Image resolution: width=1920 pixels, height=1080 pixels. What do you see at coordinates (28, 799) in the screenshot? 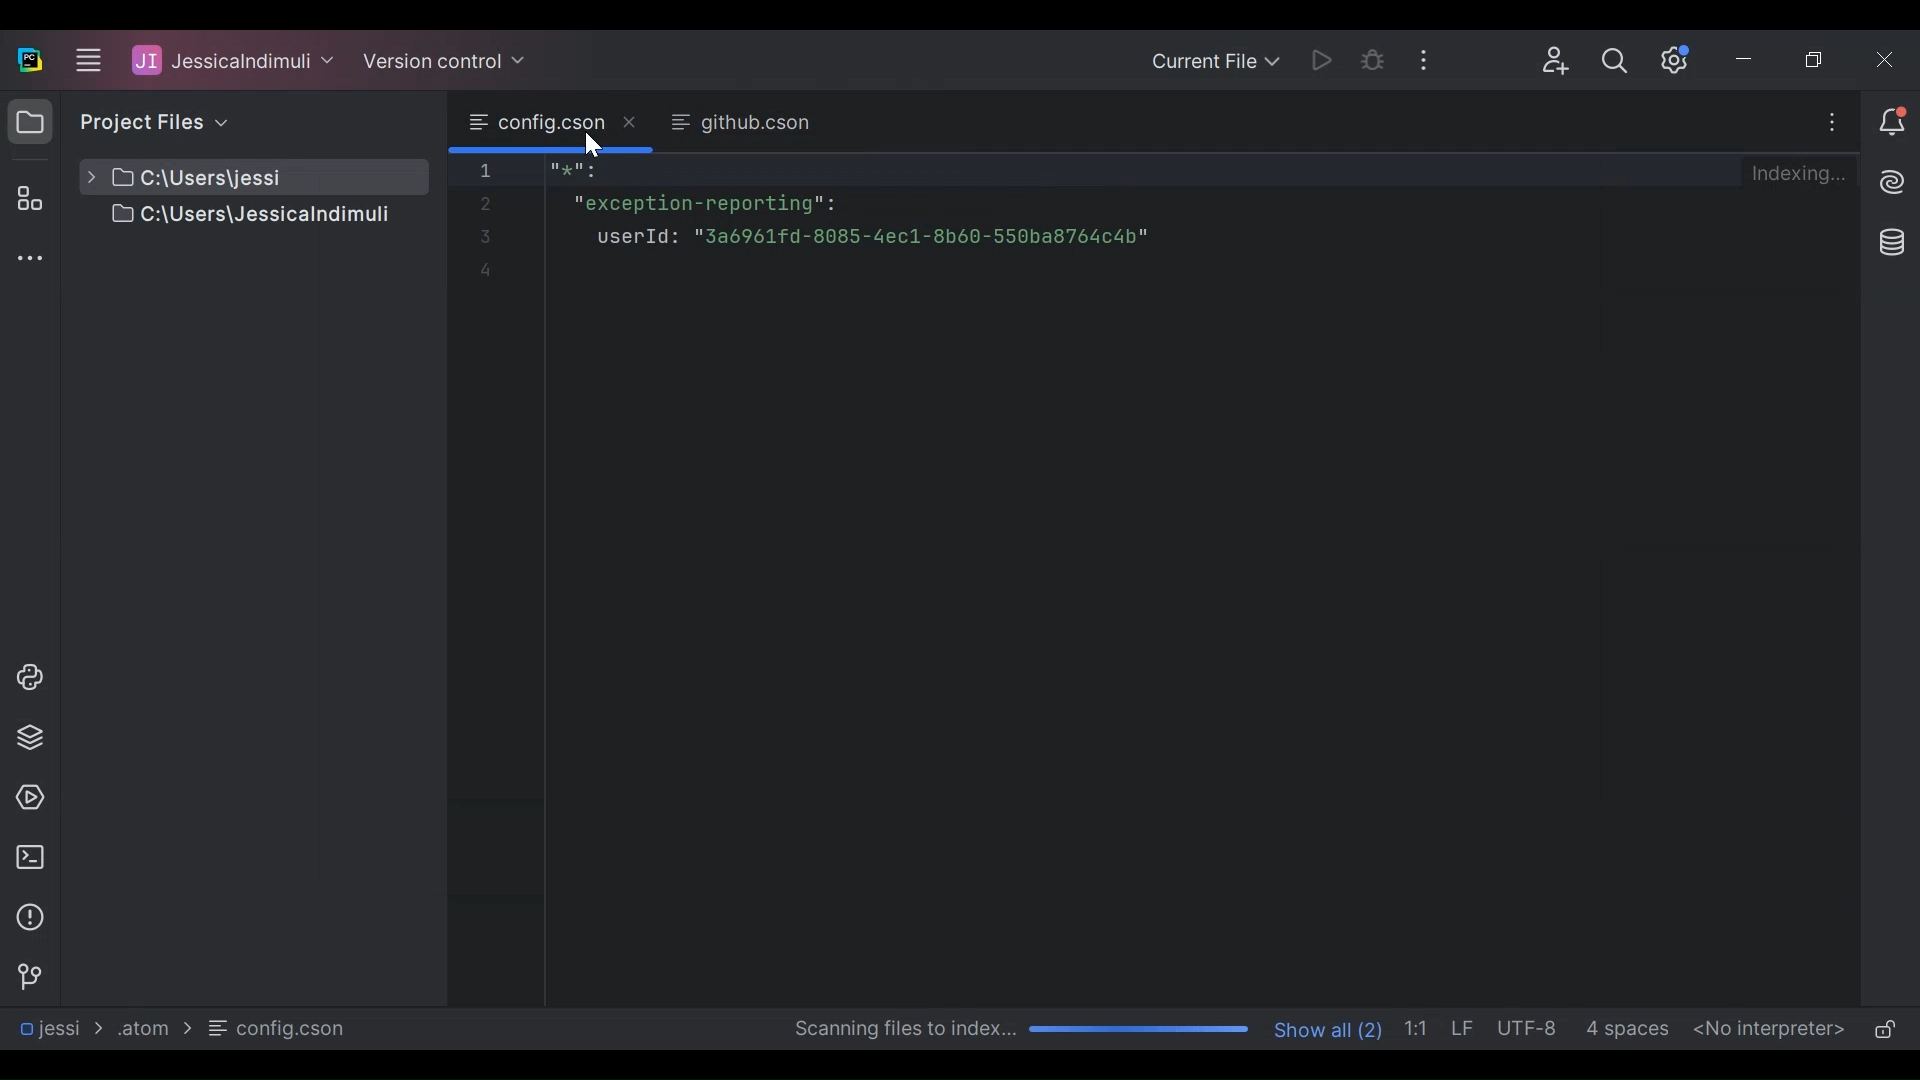
I see `Services` at bounding box center [28, 799].